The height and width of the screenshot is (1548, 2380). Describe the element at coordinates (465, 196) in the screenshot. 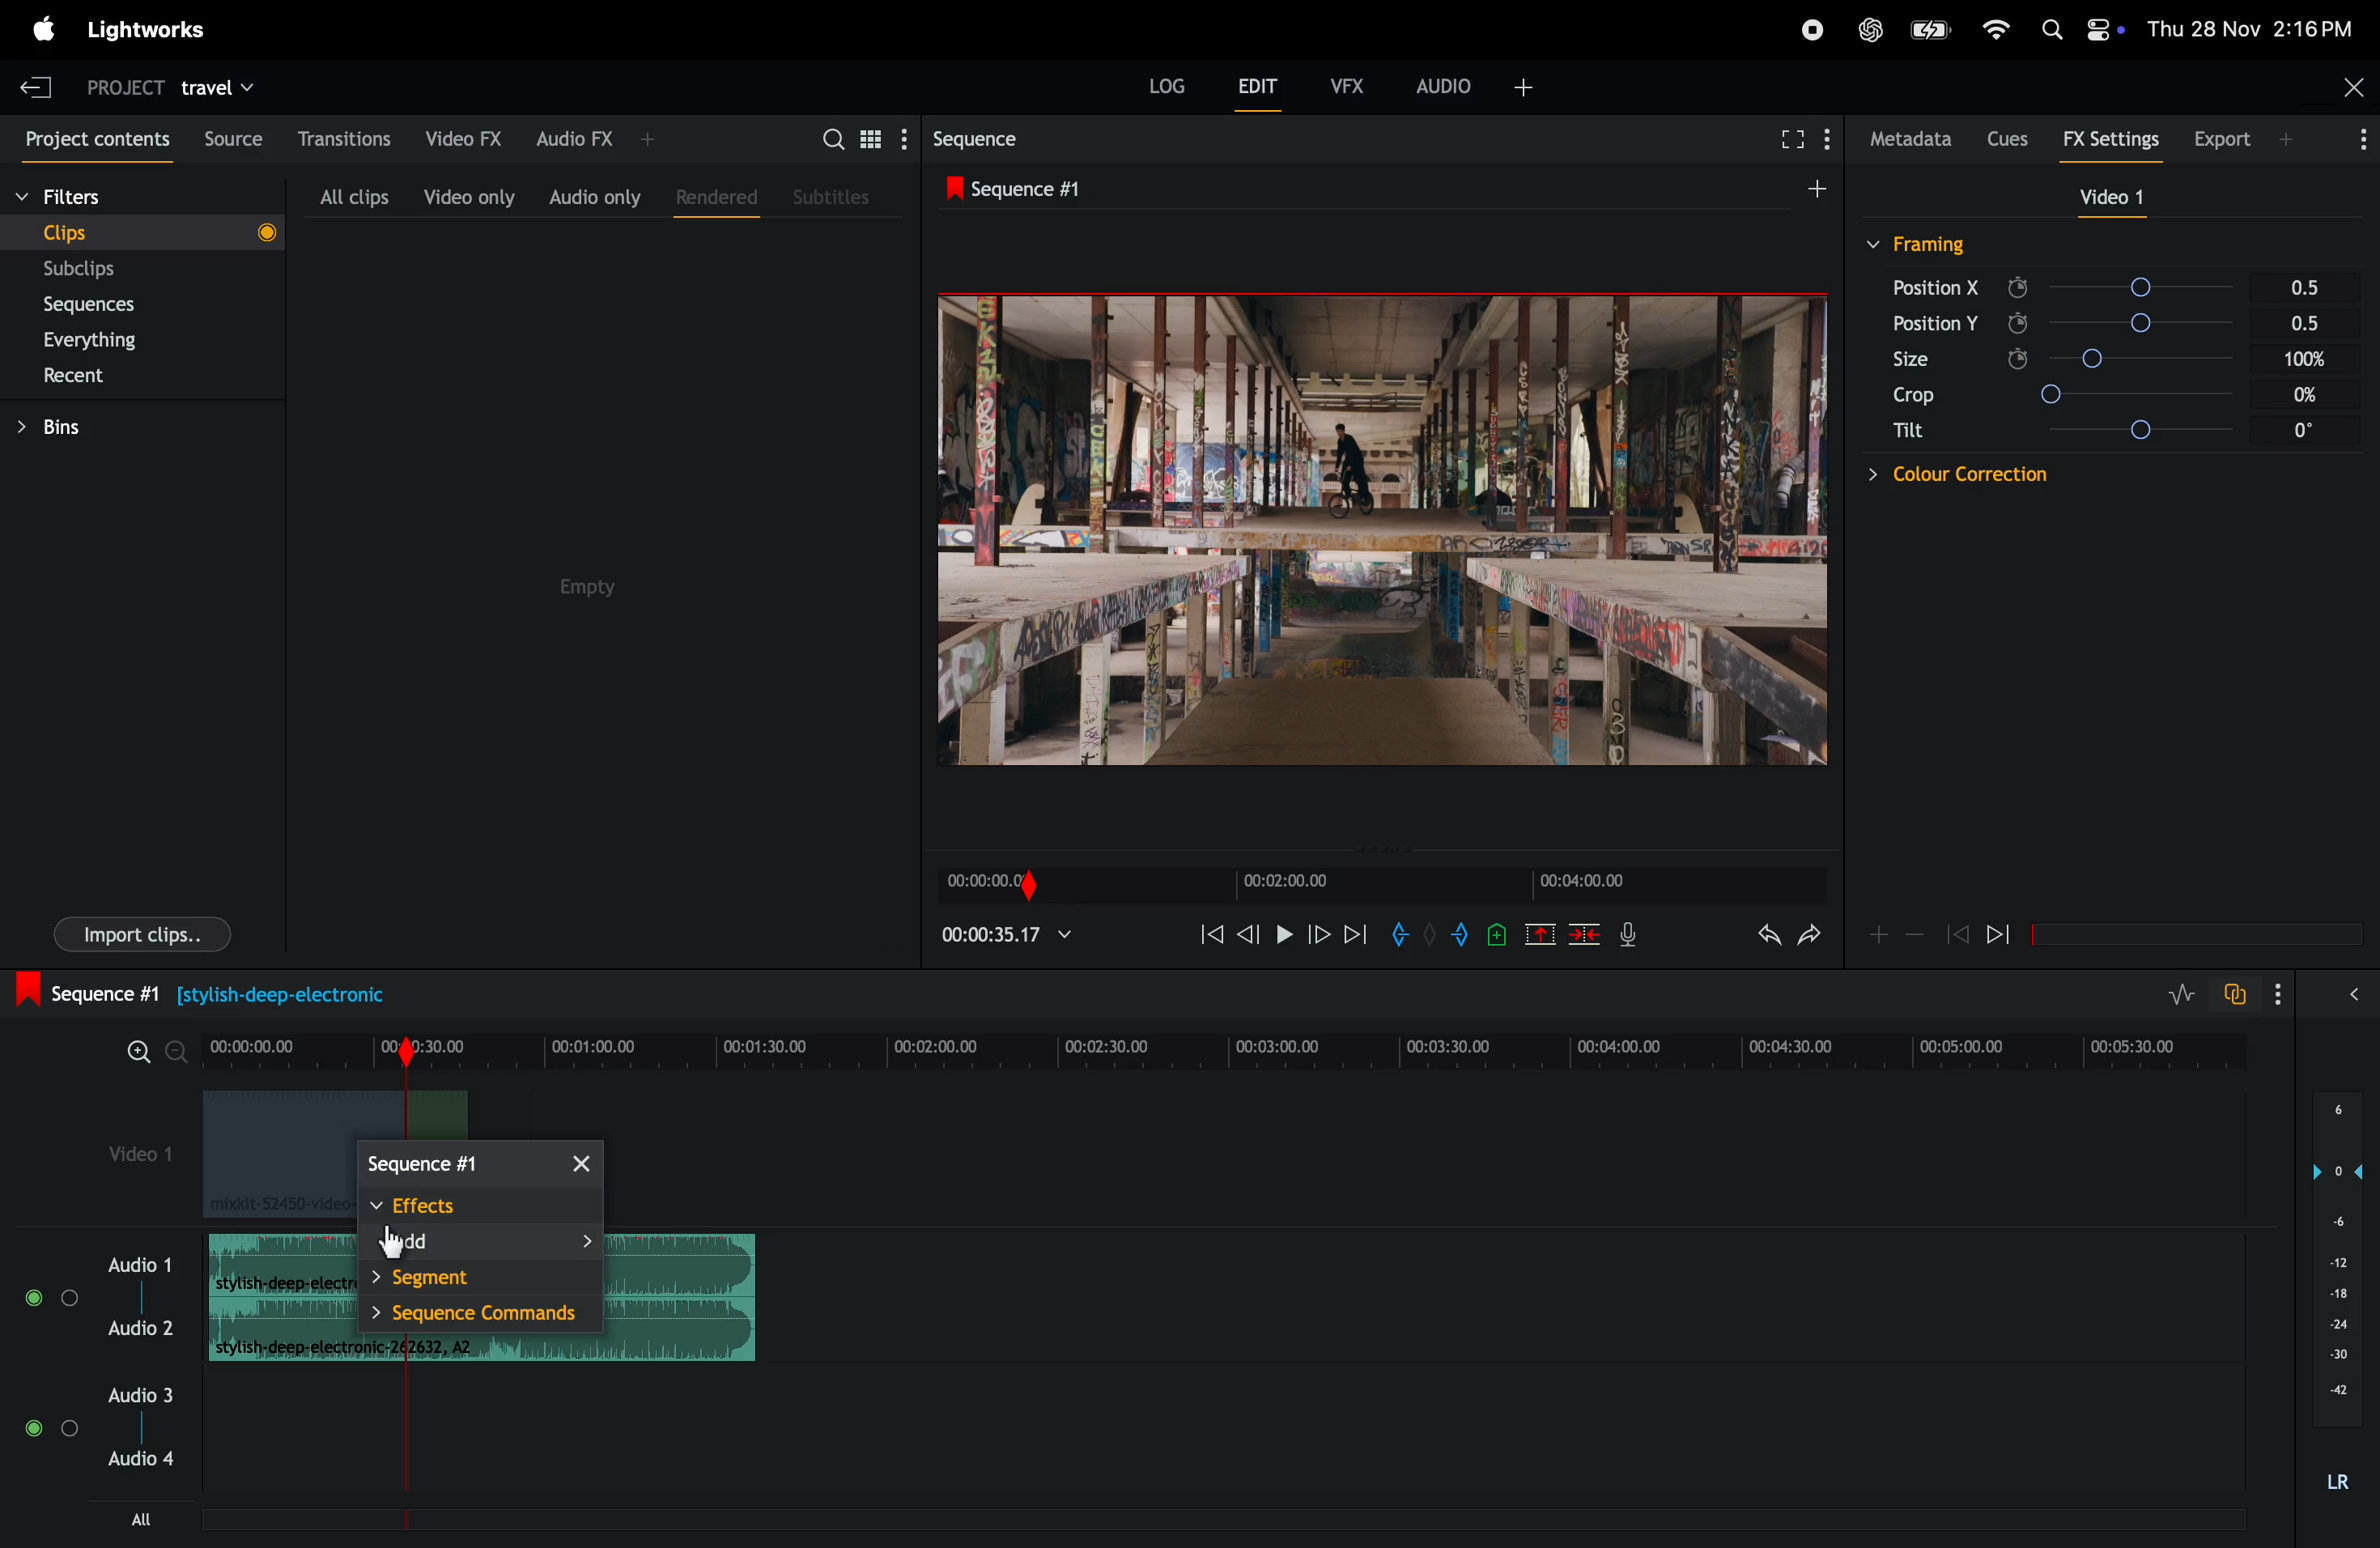

I see `video only` at that location.